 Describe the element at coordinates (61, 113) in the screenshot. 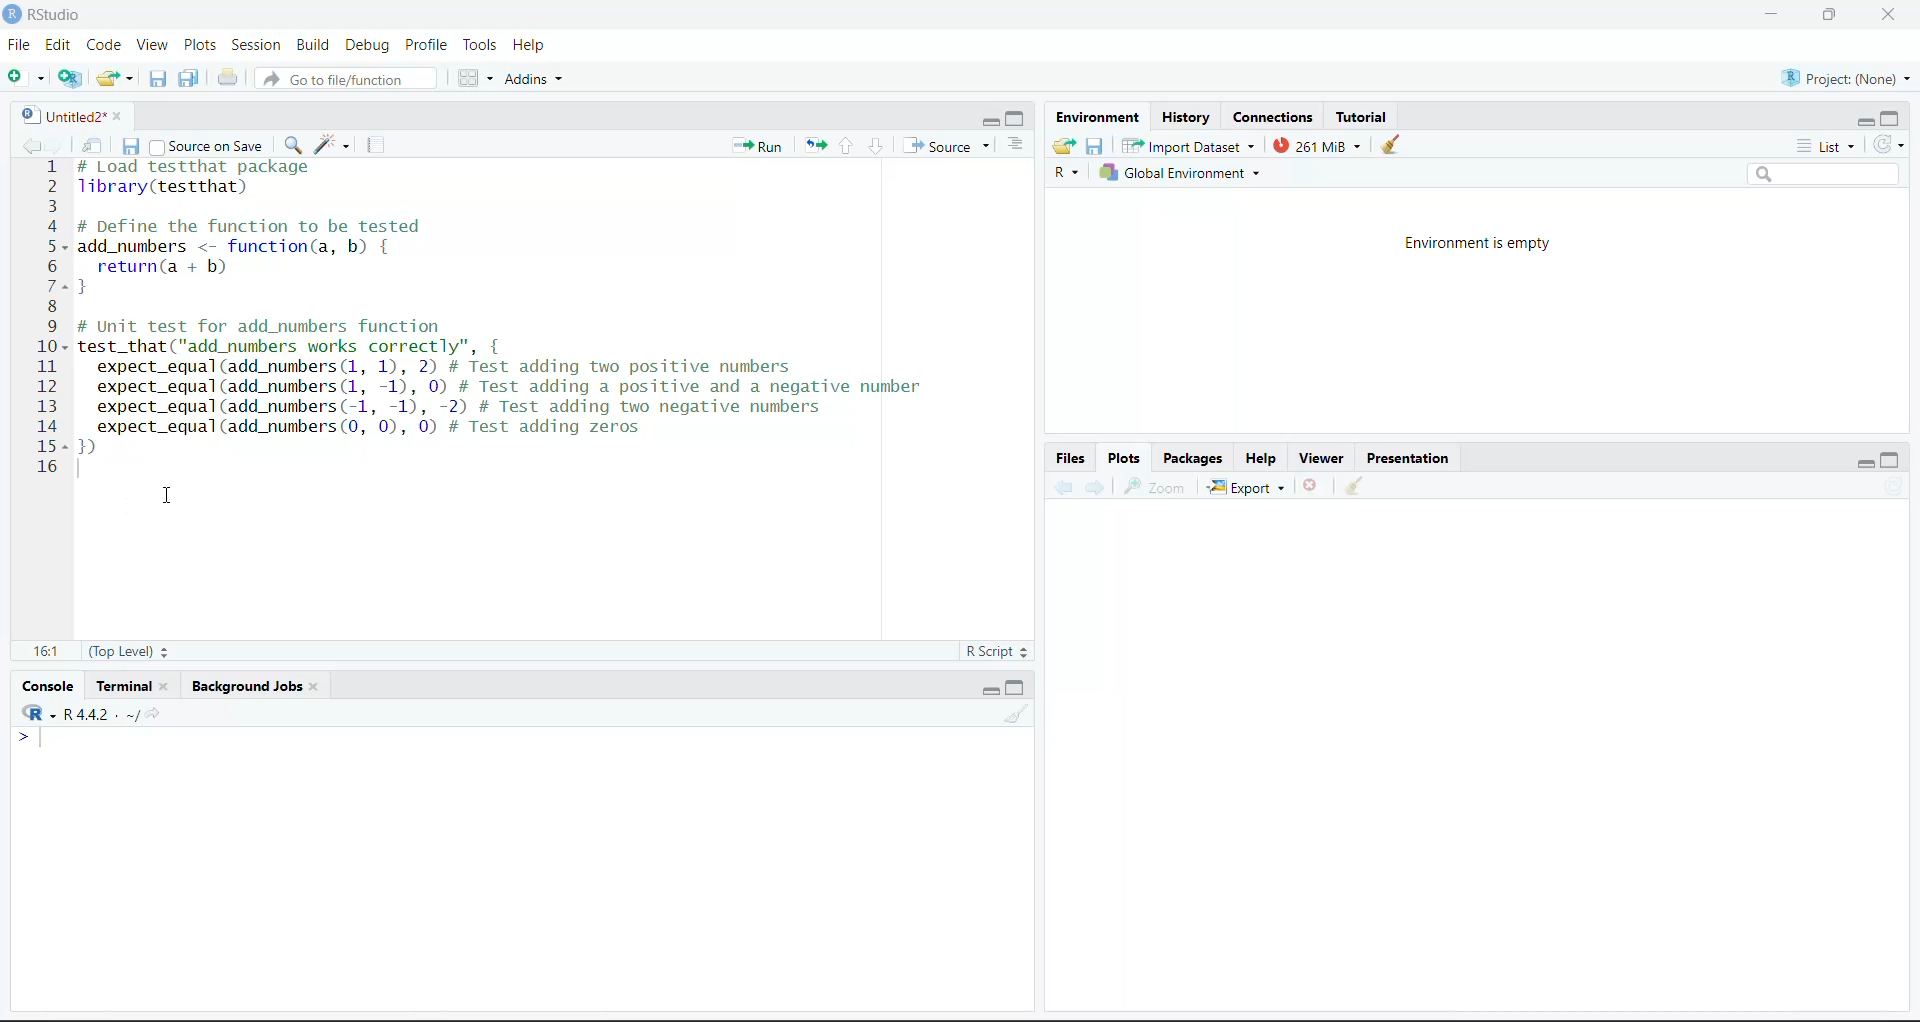

I see `Untitled2*` at that location.